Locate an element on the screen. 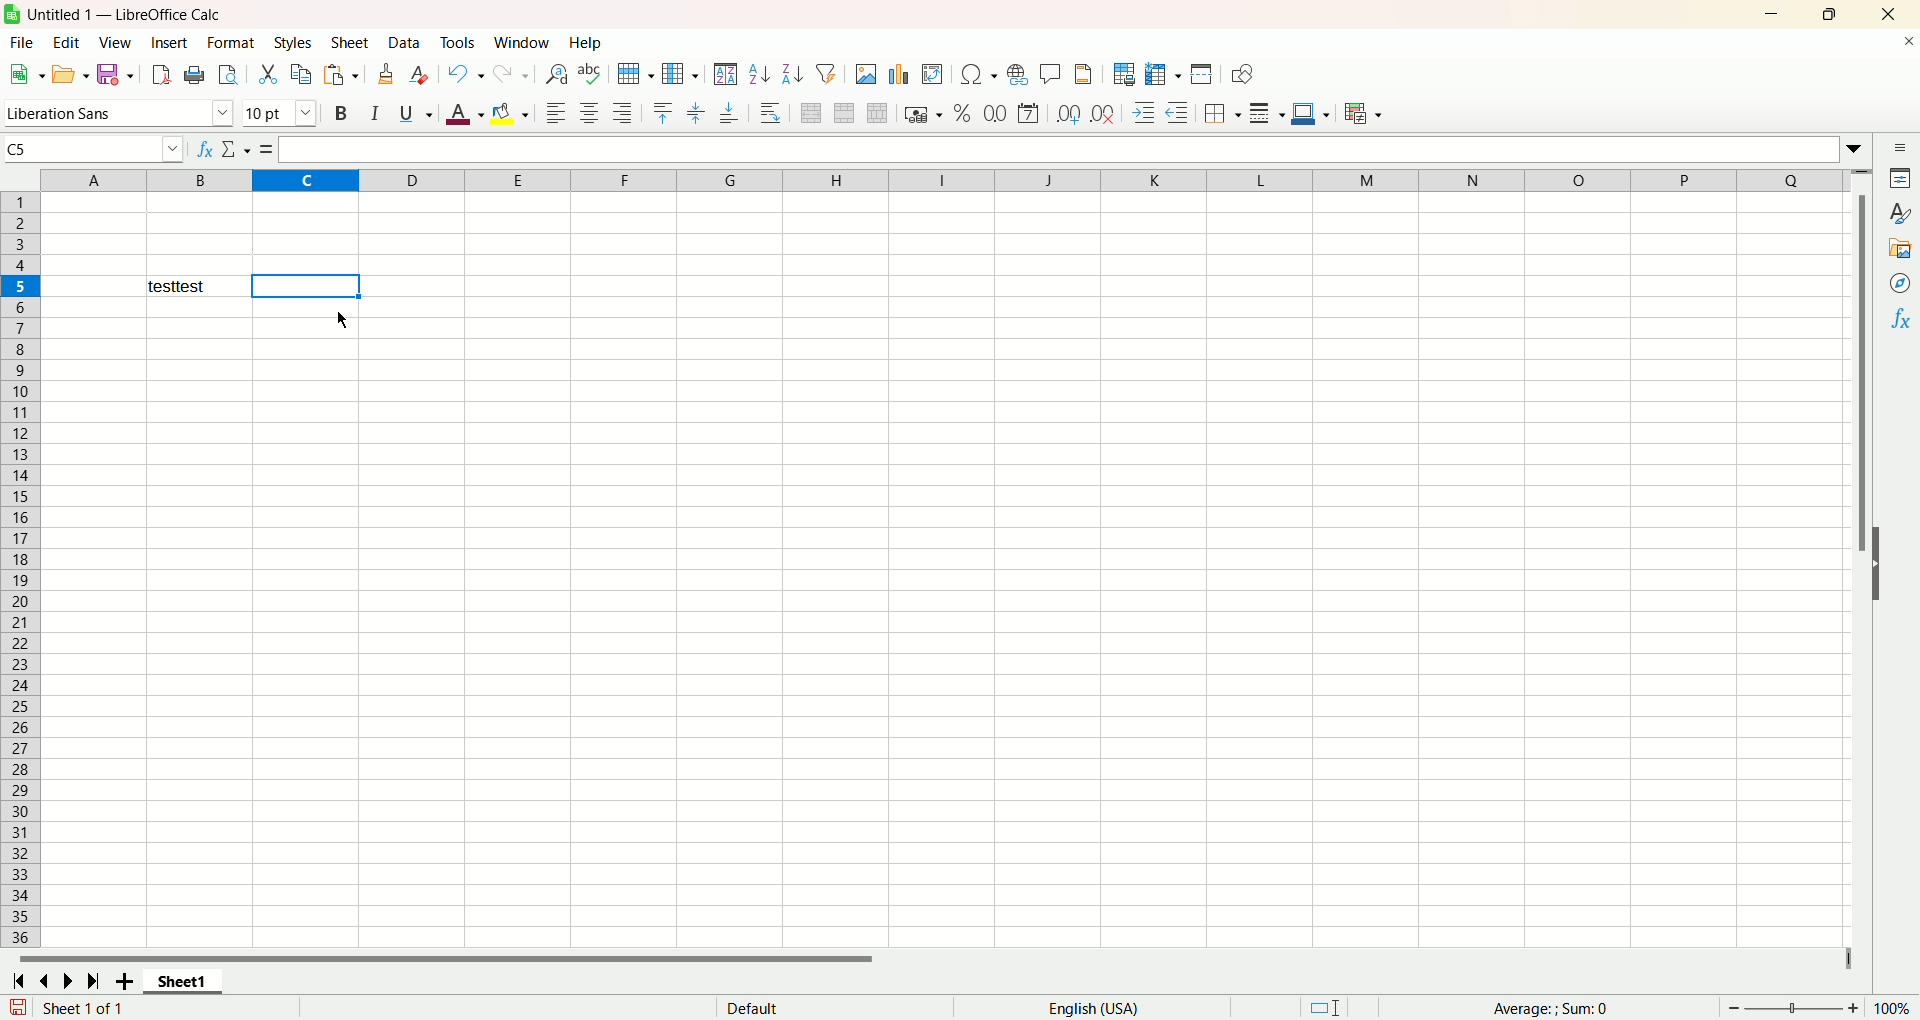 The height and width of the screenshot is (1020, 1920). formula bar is located at coordinates (1060, 151).